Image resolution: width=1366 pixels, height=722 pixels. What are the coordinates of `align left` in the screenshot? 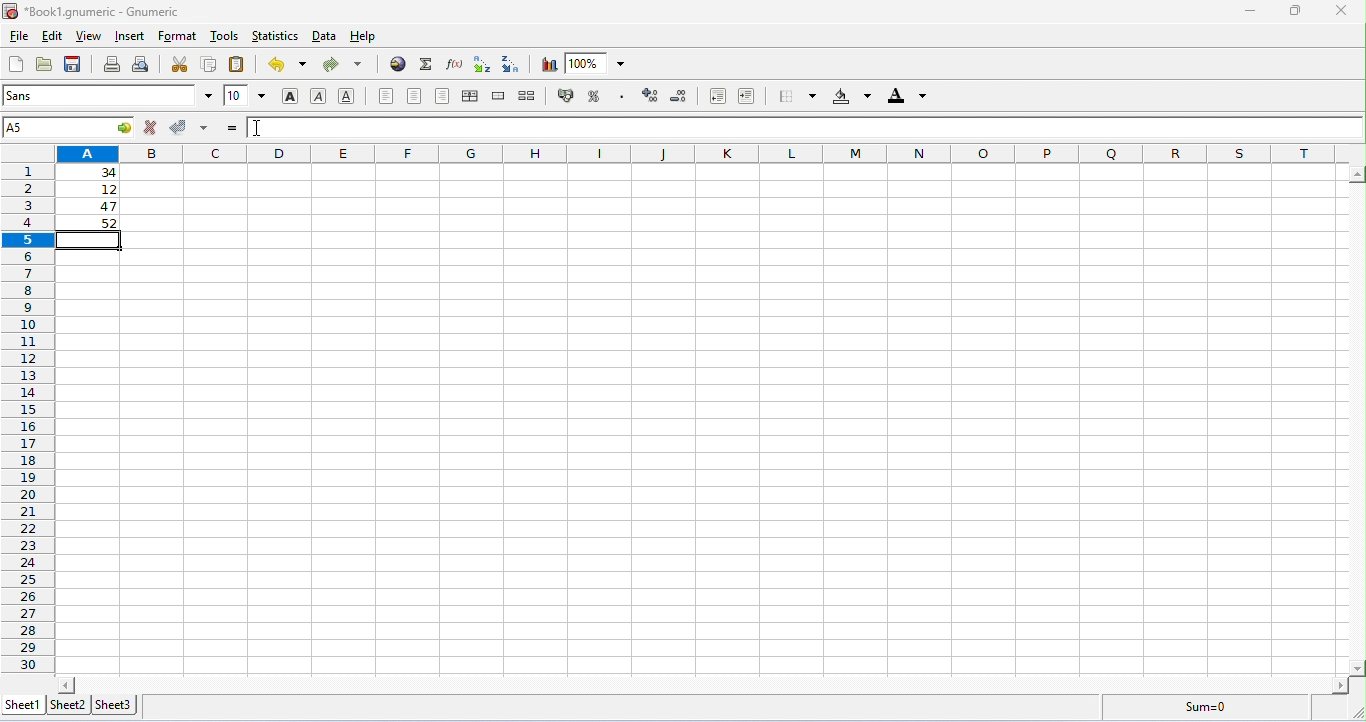 It's located at (386, 96).